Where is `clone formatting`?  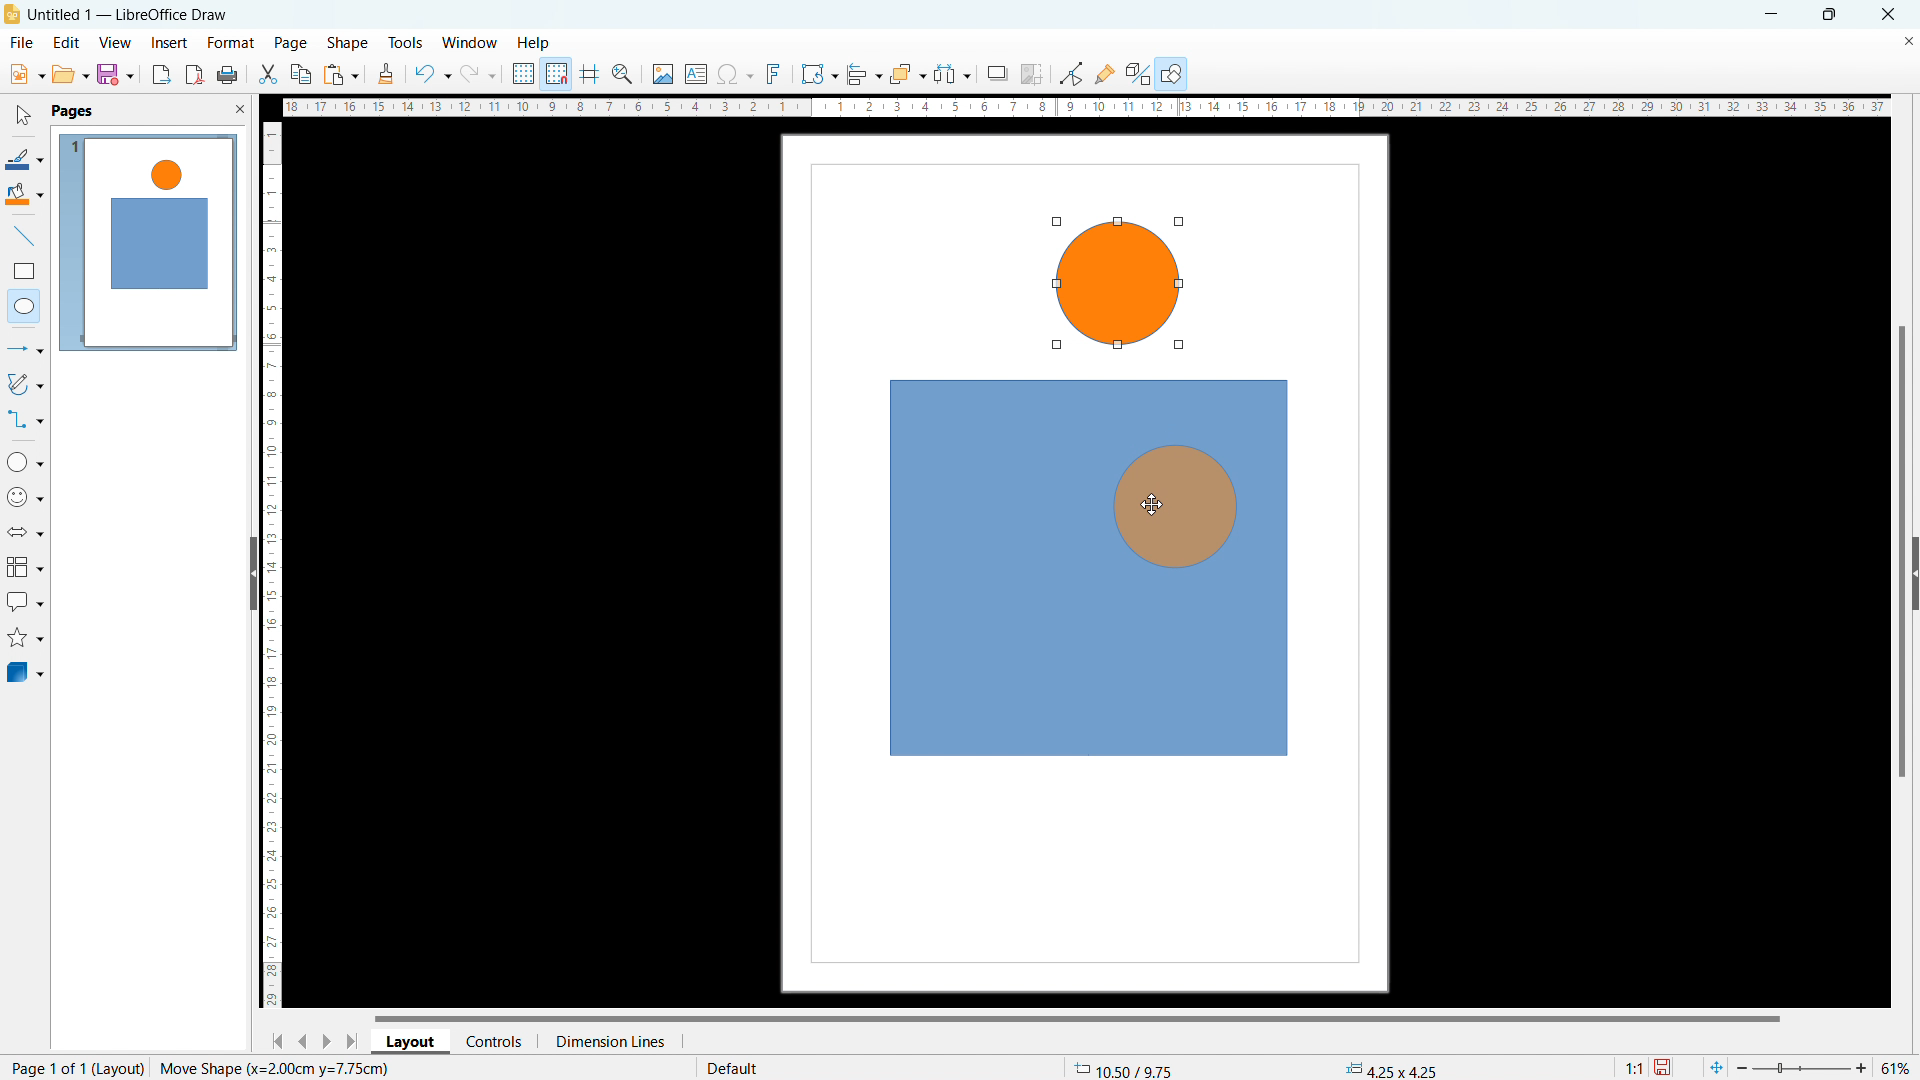 clone formatting is located at coordinates (386, 75).